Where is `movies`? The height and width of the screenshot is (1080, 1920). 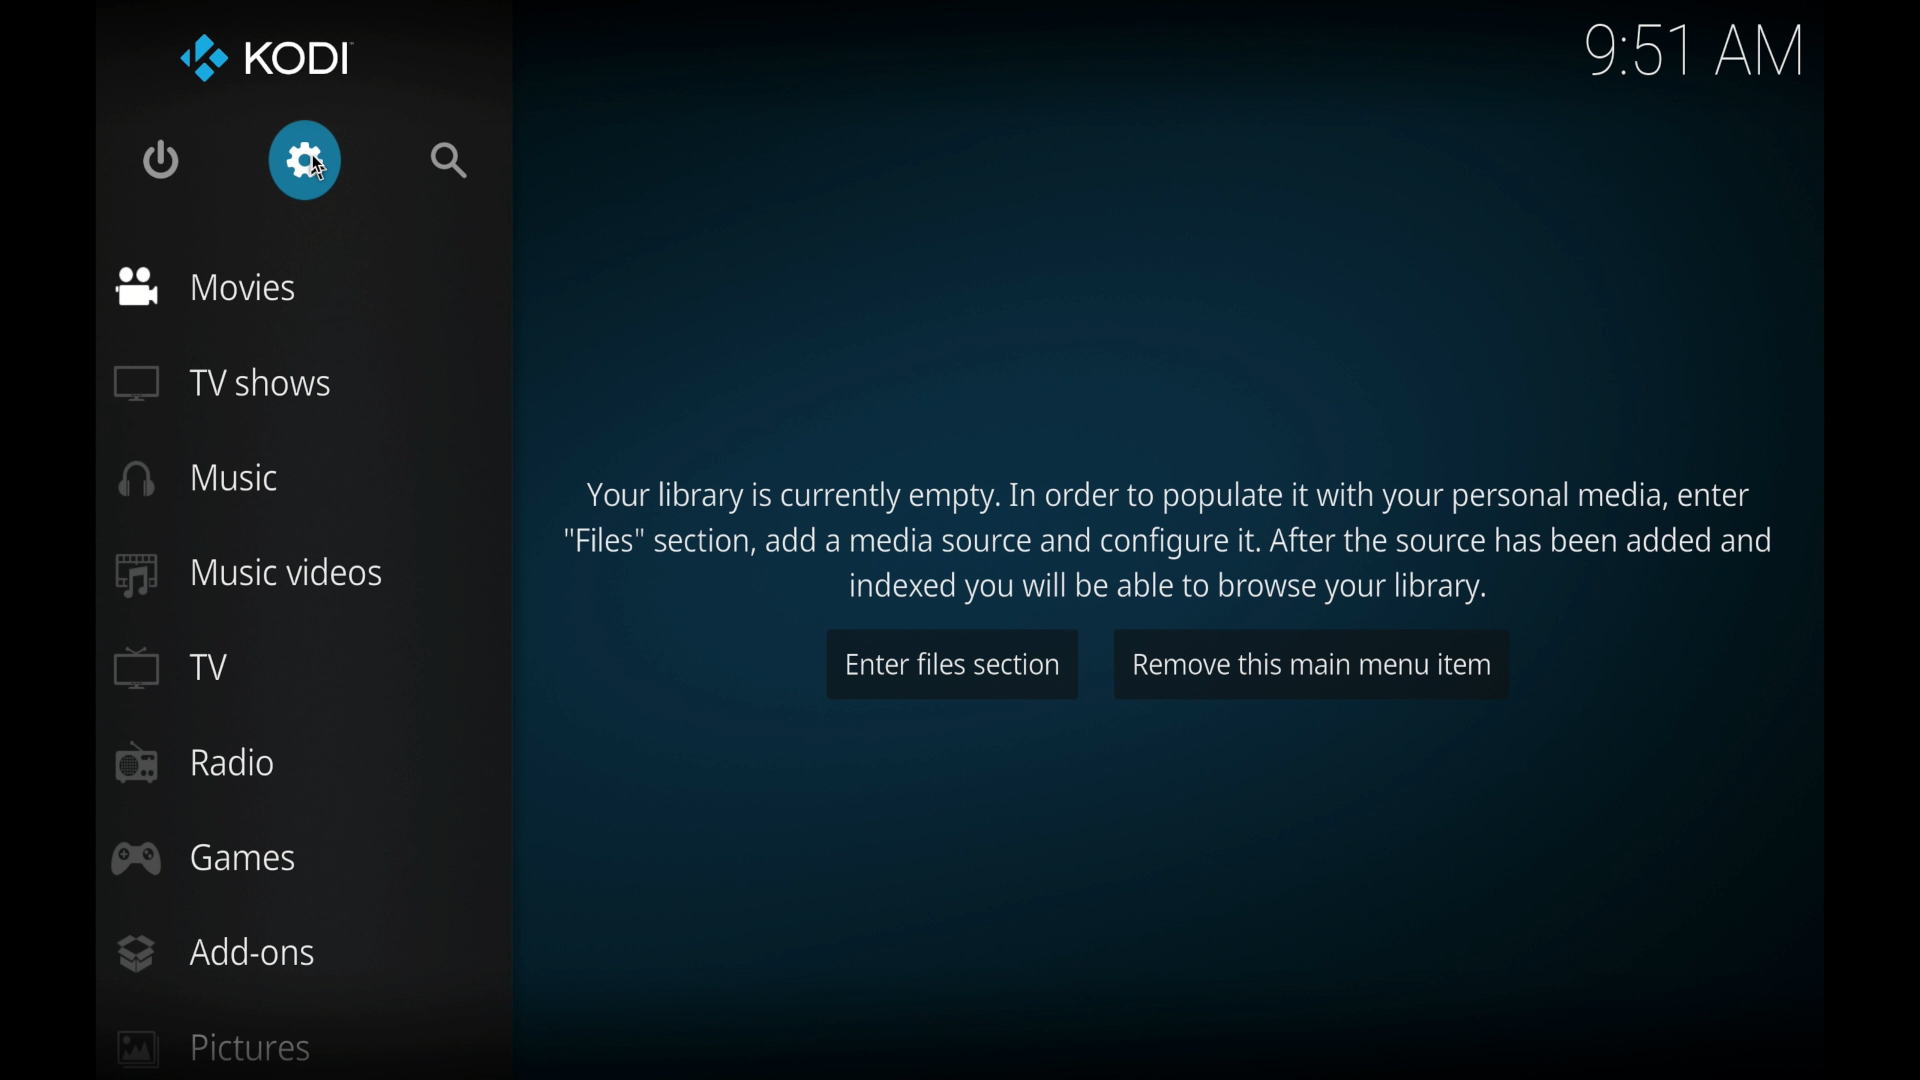
movies is located at coordinates (209, 287).